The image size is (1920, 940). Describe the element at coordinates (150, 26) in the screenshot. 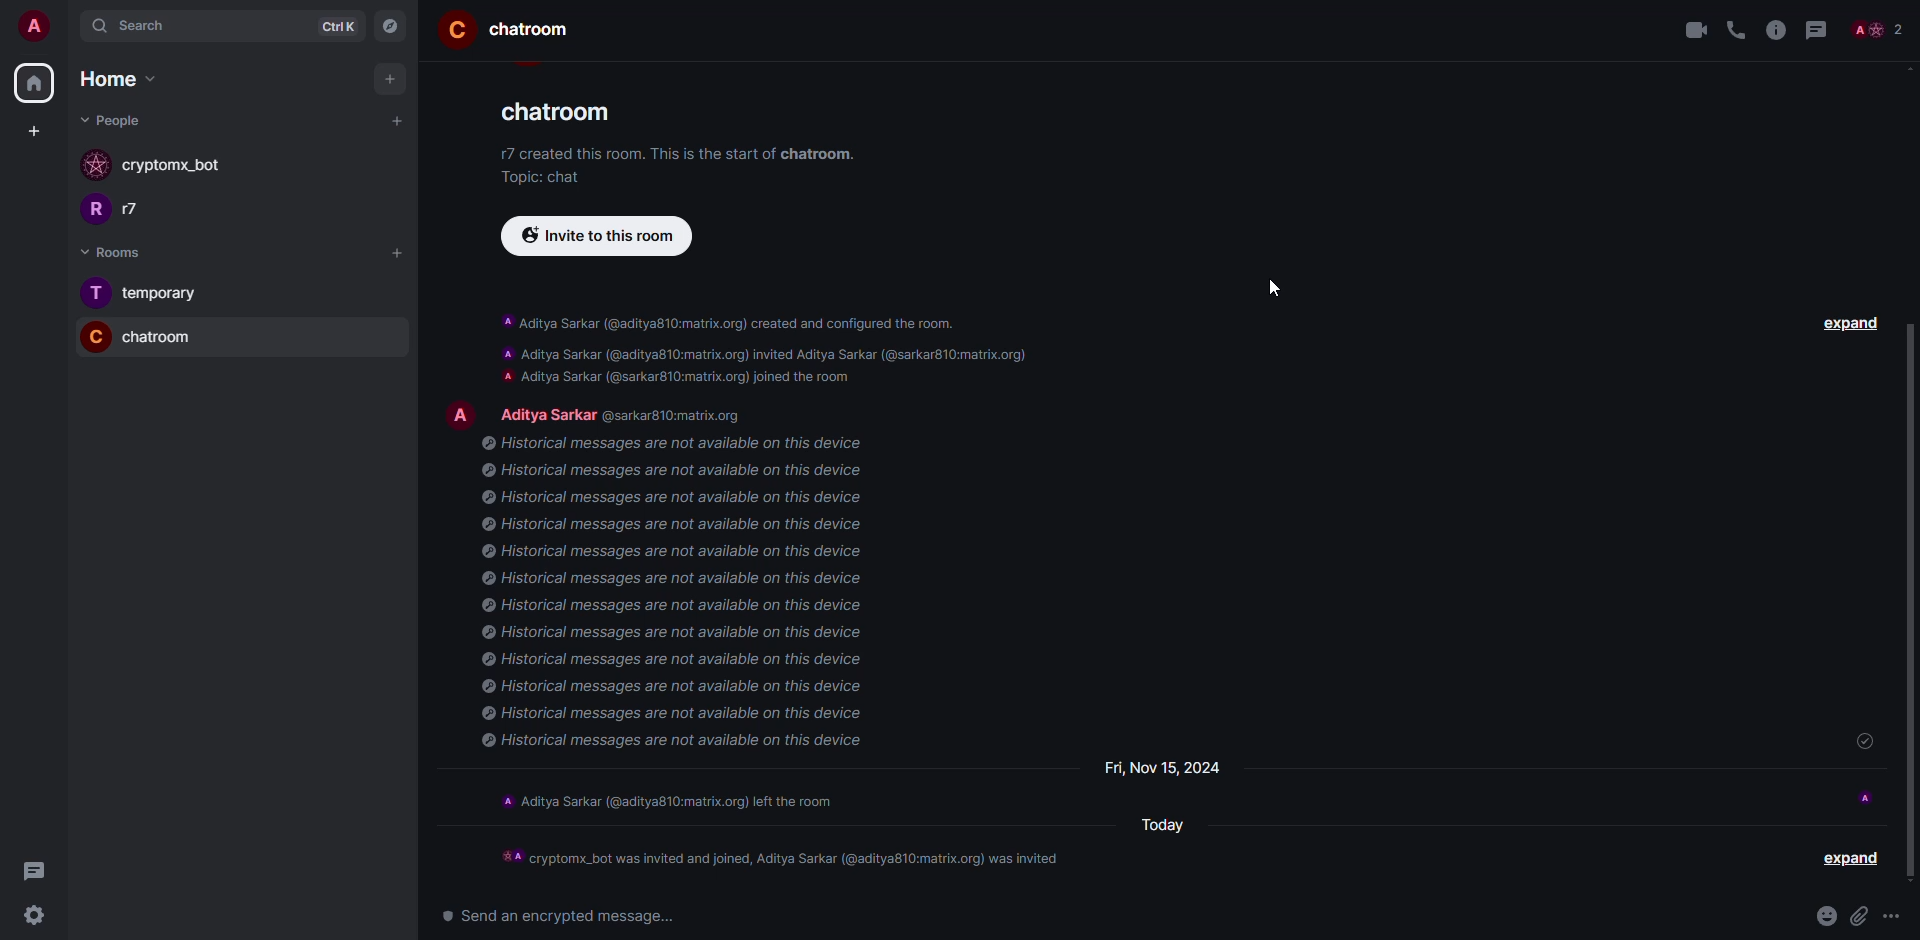

I see `search` at that location.